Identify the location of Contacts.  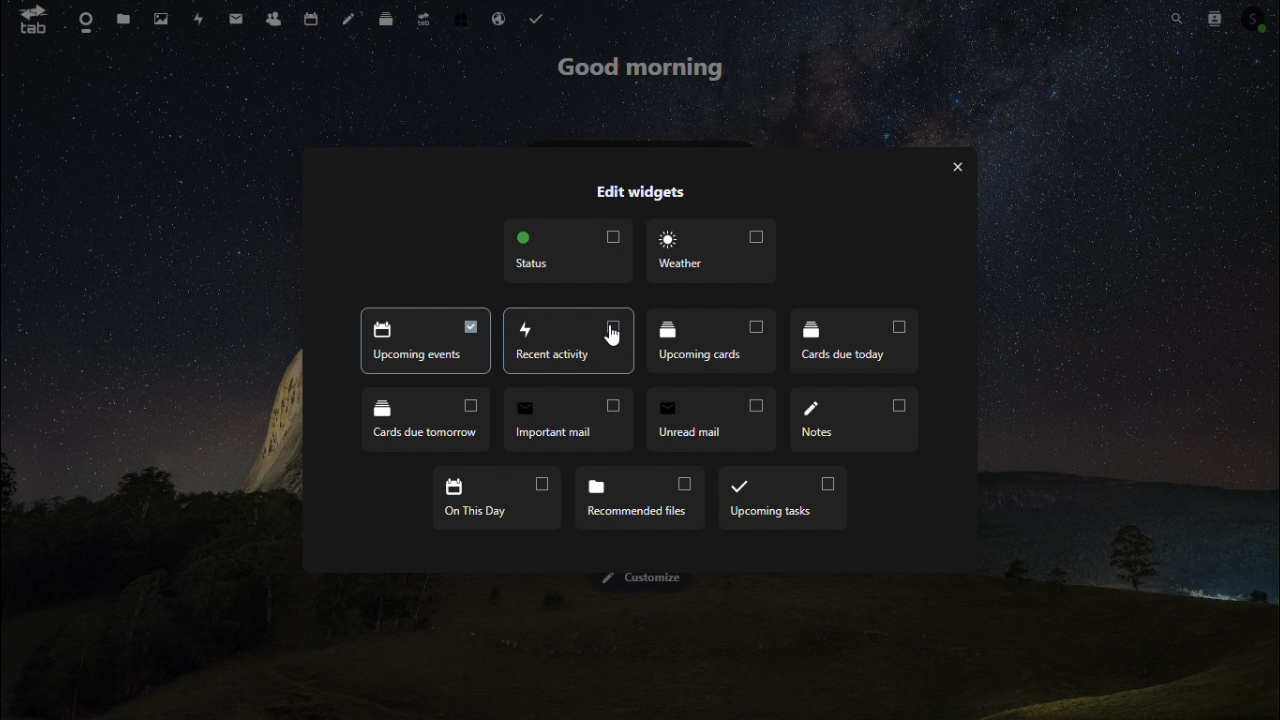
(1211, 17).